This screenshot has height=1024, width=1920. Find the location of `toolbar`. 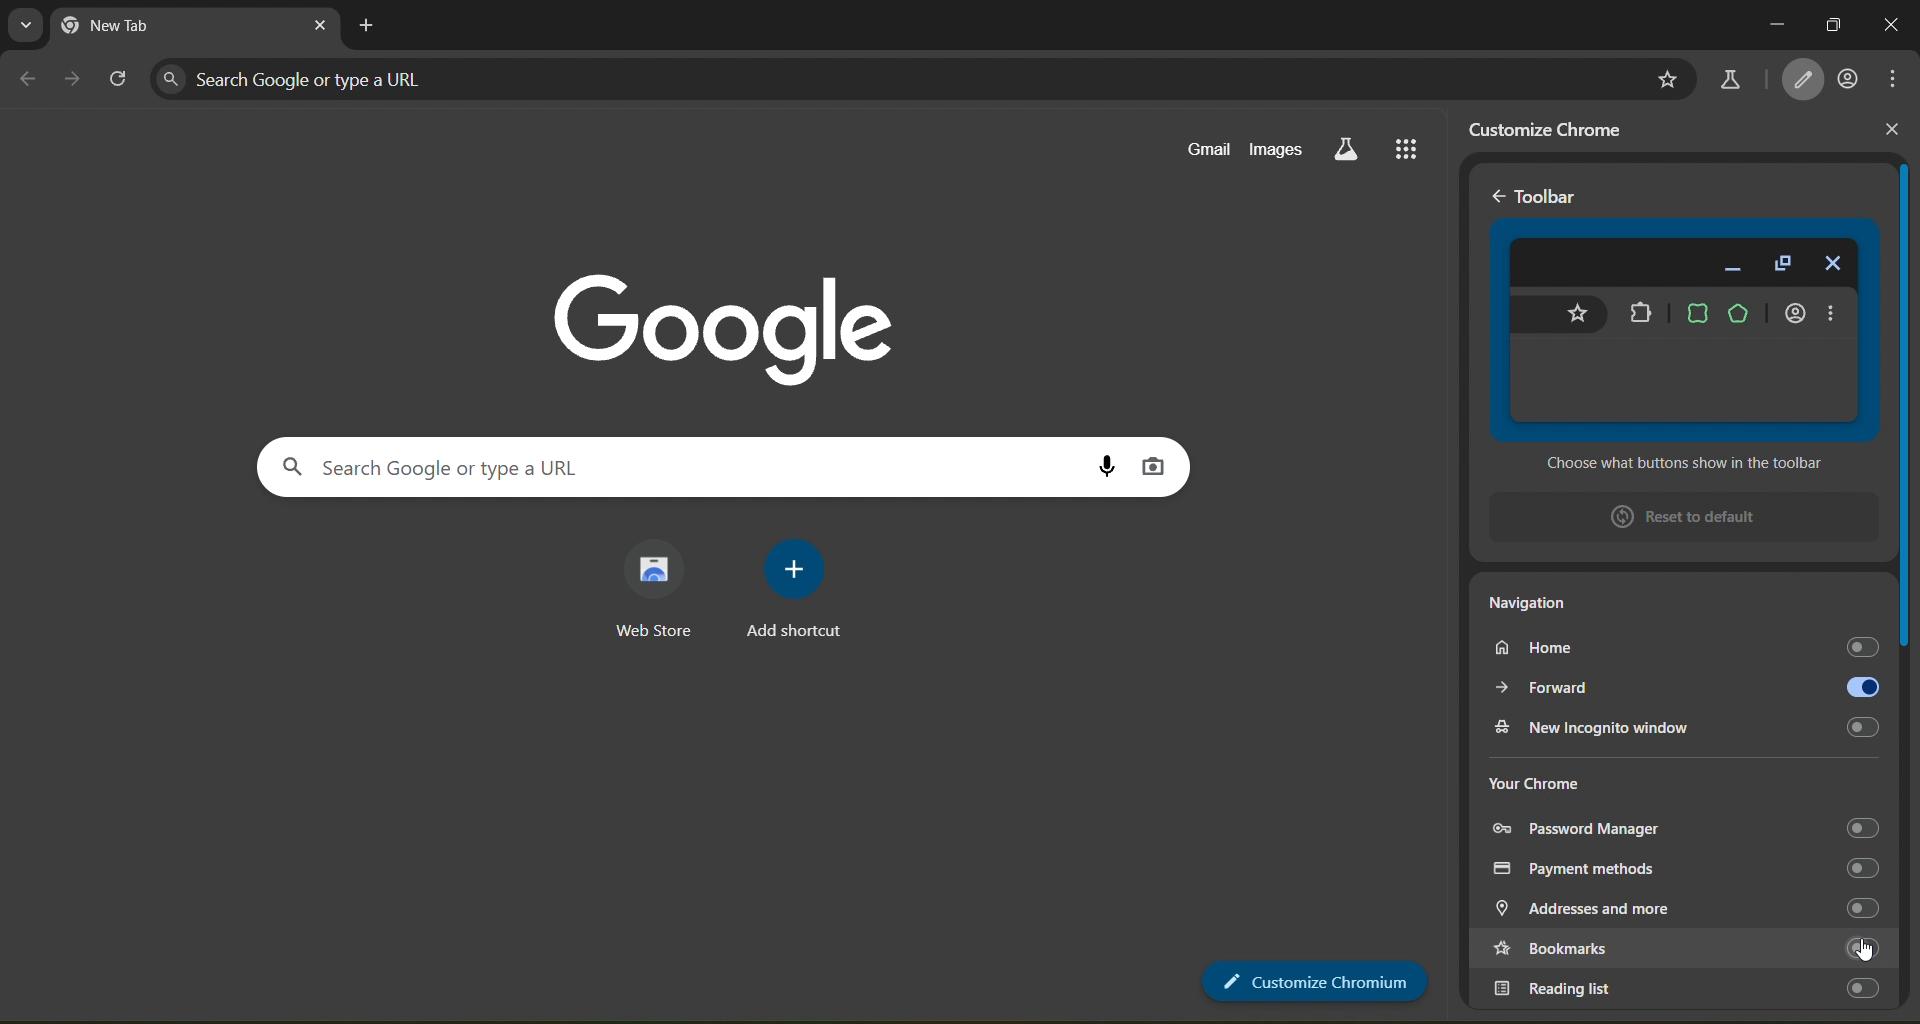

toolbar is located at coordinates (1685, 347).